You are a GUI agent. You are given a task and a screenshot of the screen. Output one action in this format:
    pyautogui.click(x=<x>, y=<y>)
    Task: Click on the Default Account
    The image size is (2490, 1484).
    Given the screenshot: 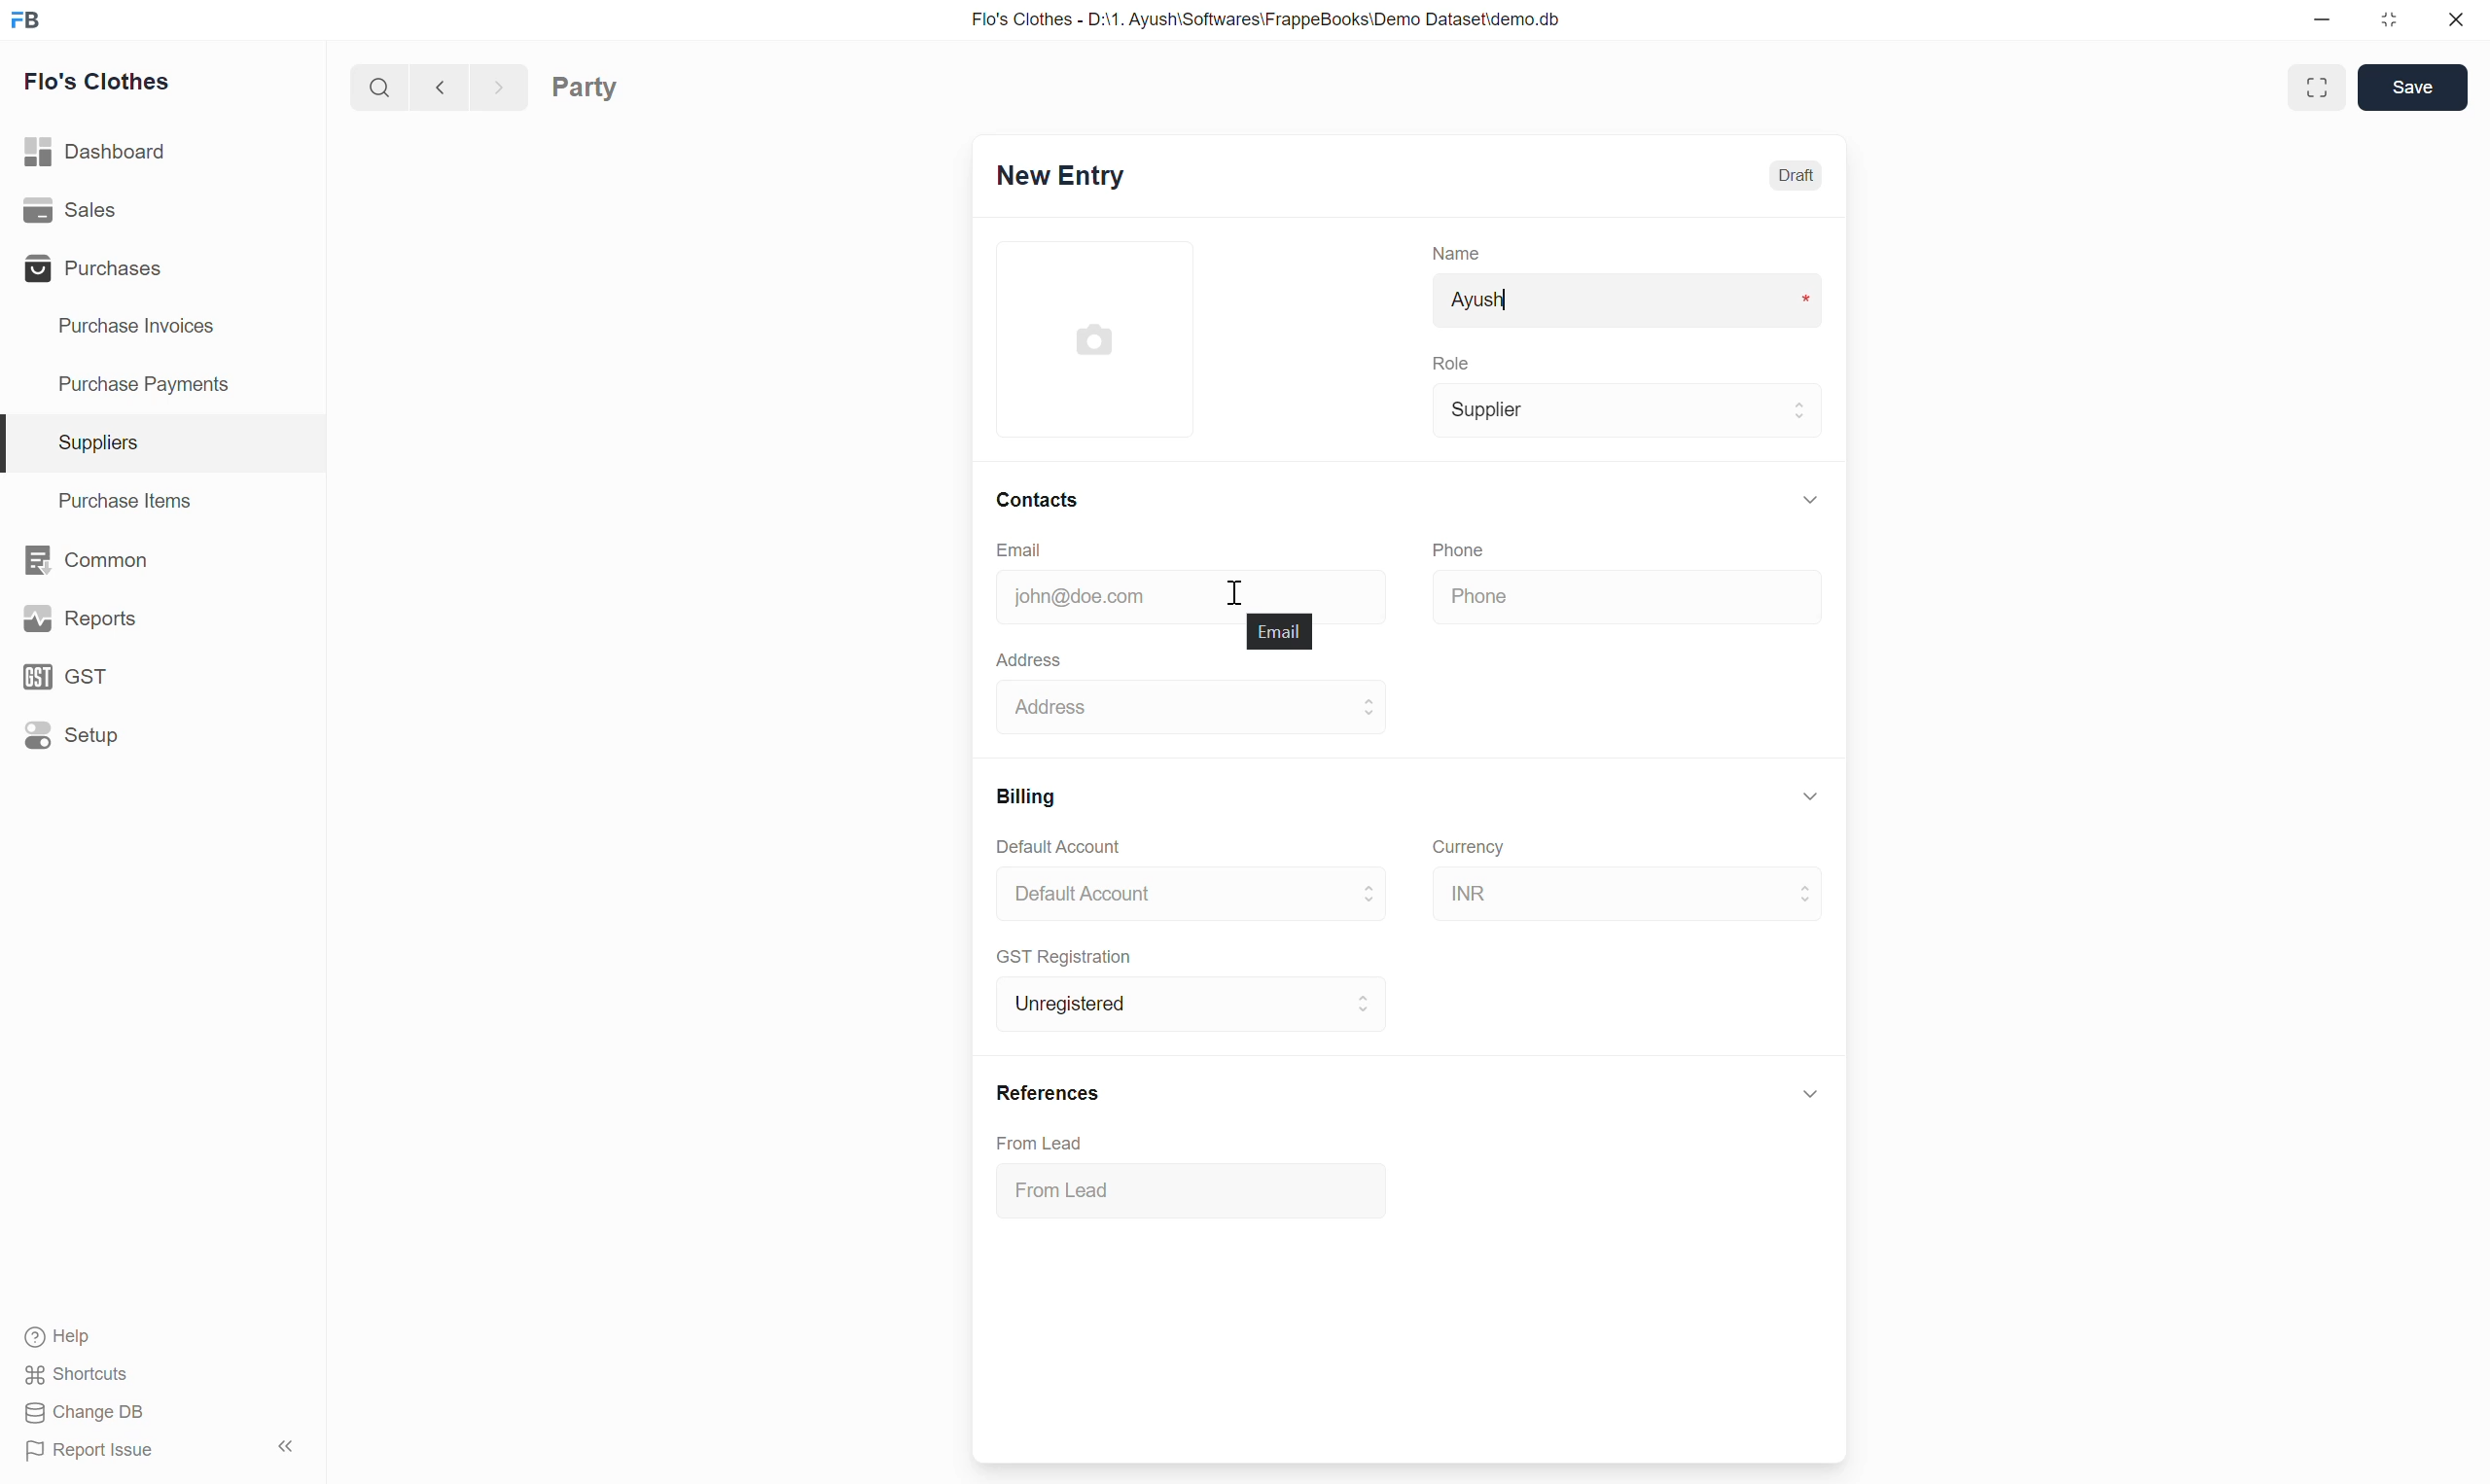 What is the action you would take?
    pyautogui.click(x=1193, y=894)
    